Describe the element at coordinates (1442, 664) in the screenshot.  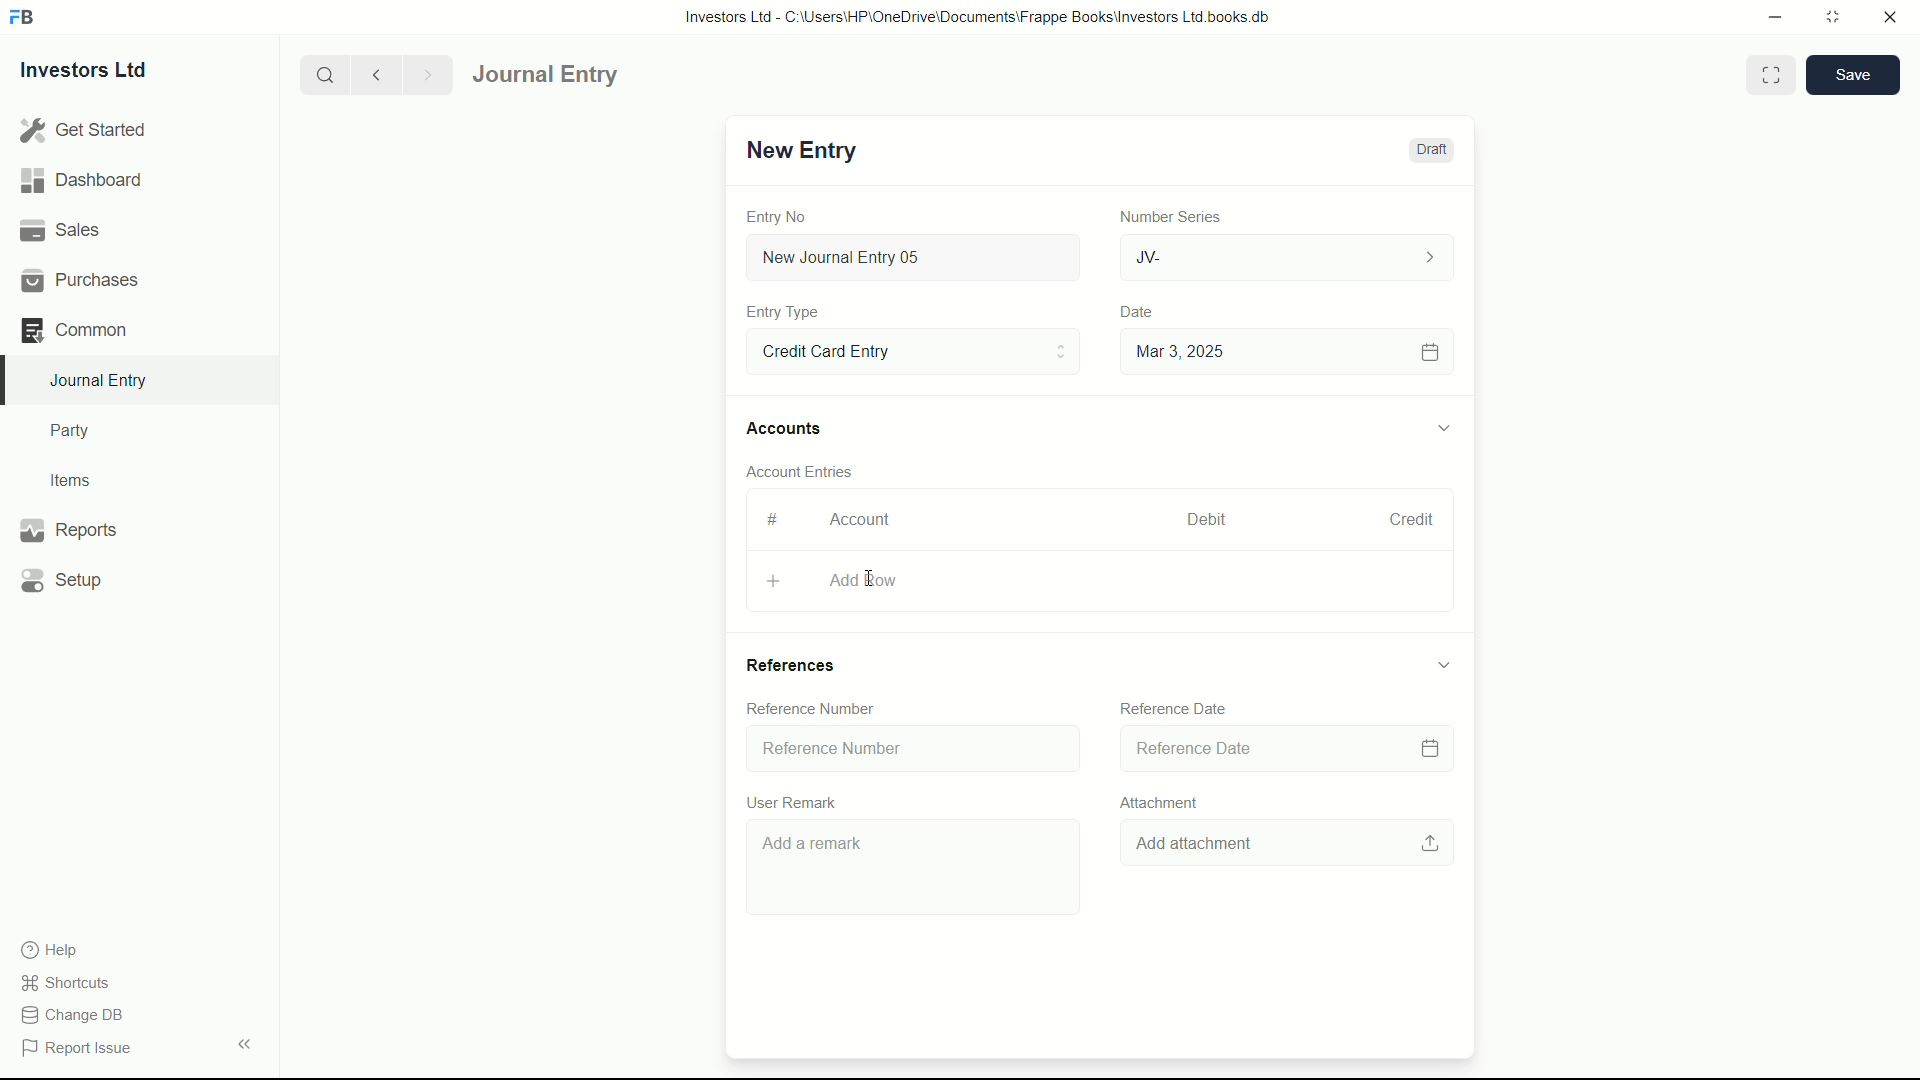
I see `expand/collapse` at that location.